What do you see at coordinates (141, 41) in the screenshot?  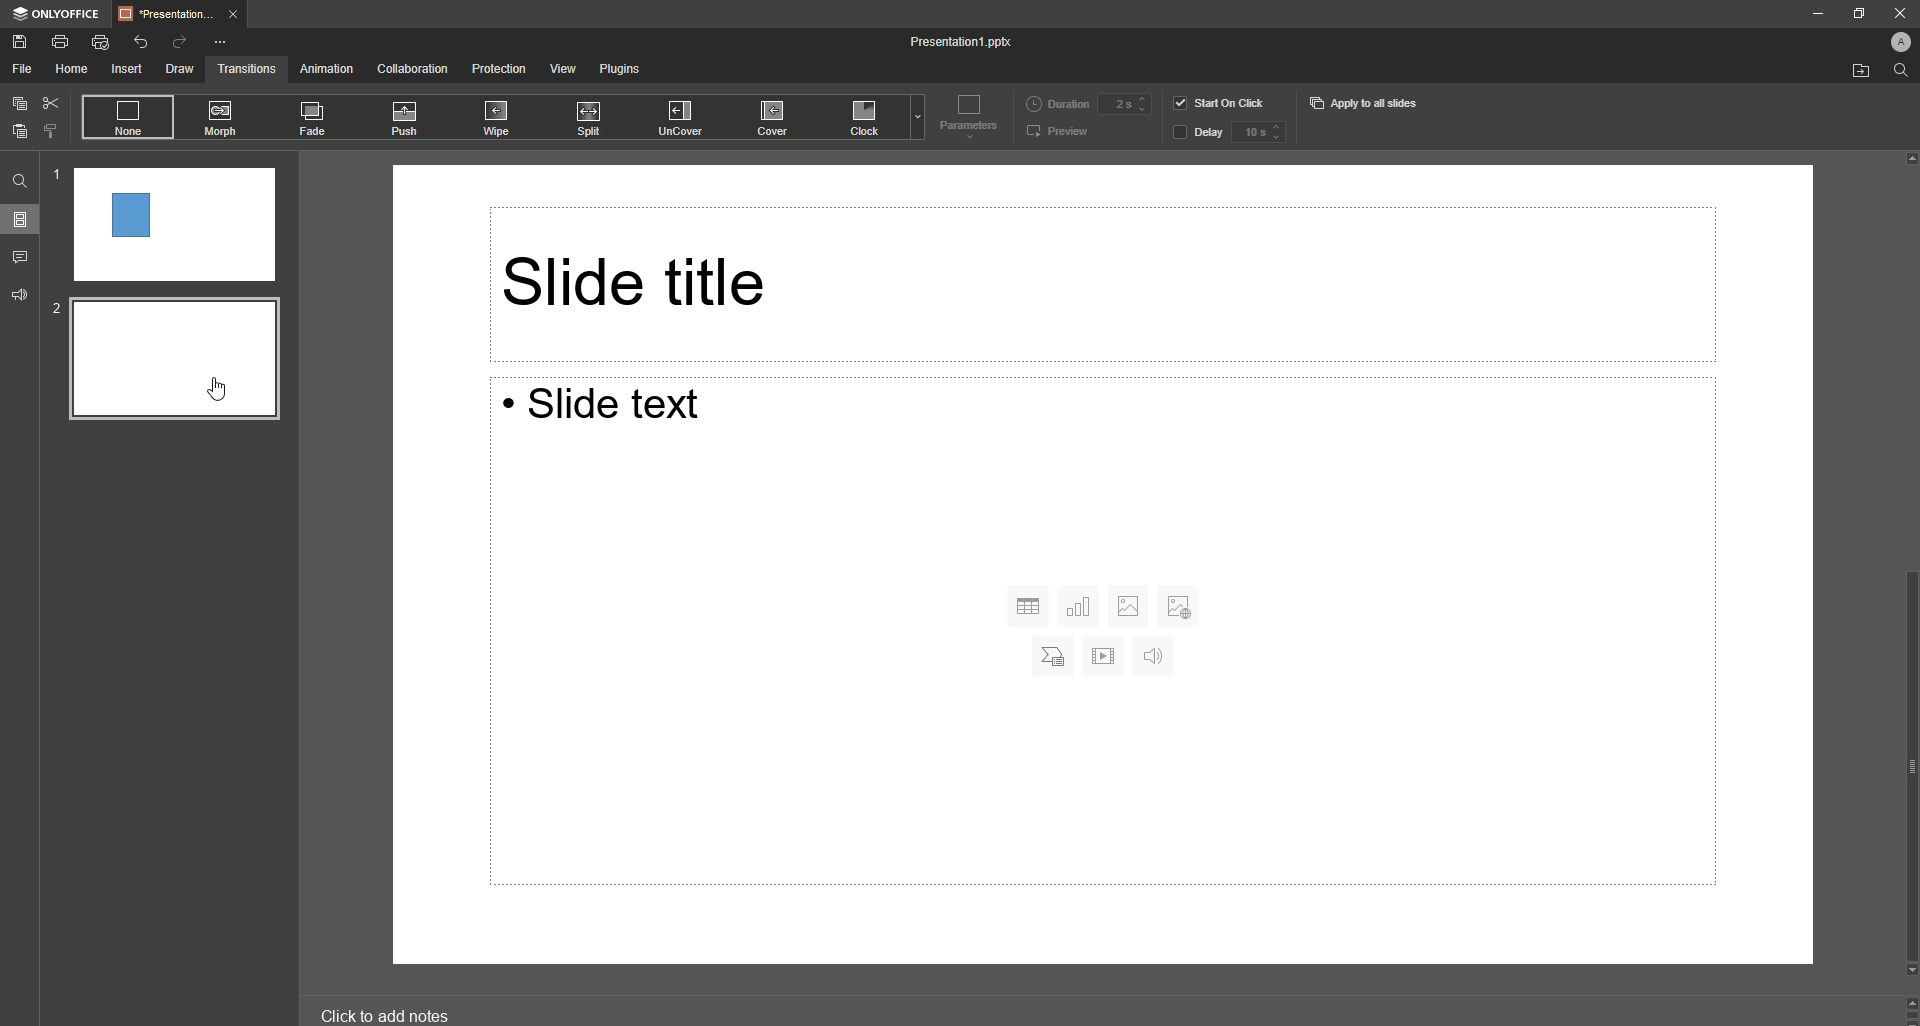 I see `Undo` at bounding box center [141, 41].